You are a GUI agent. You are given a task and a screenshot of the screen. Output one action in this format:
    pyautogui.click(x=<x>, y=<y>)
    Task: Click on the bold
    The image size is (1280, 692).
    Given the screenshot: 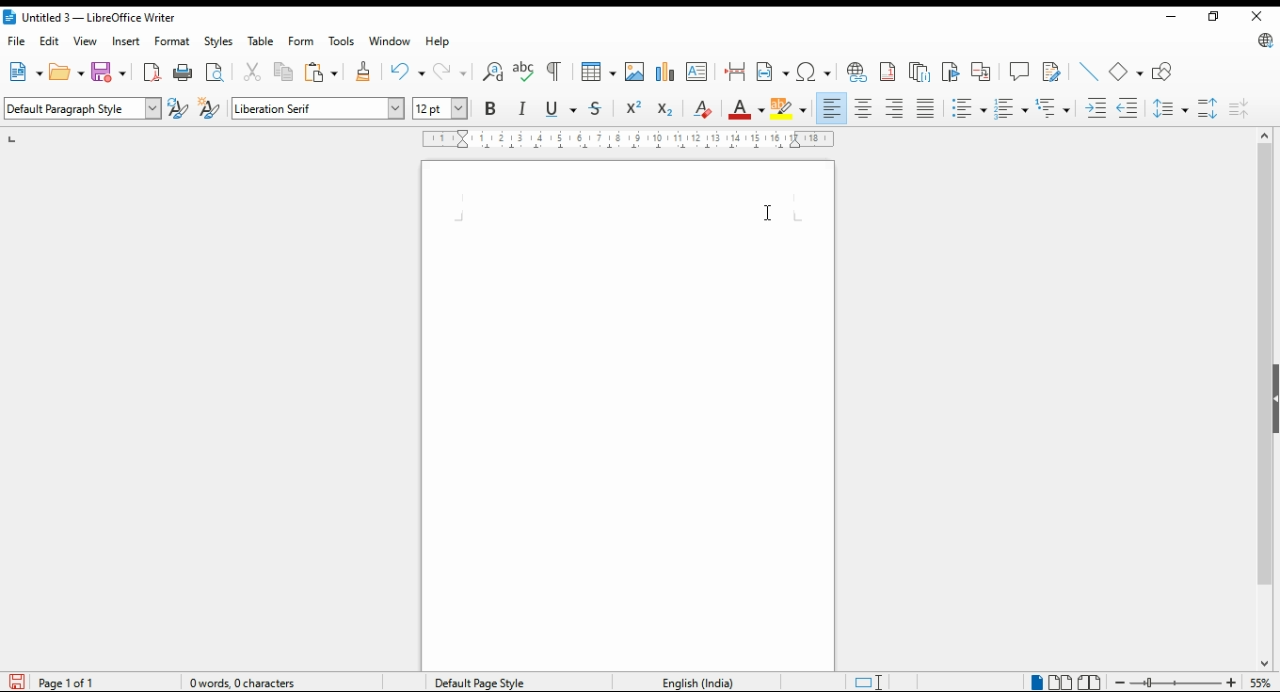 What is the action you would take?
    pyautogui.click(x=490, y=107)
    